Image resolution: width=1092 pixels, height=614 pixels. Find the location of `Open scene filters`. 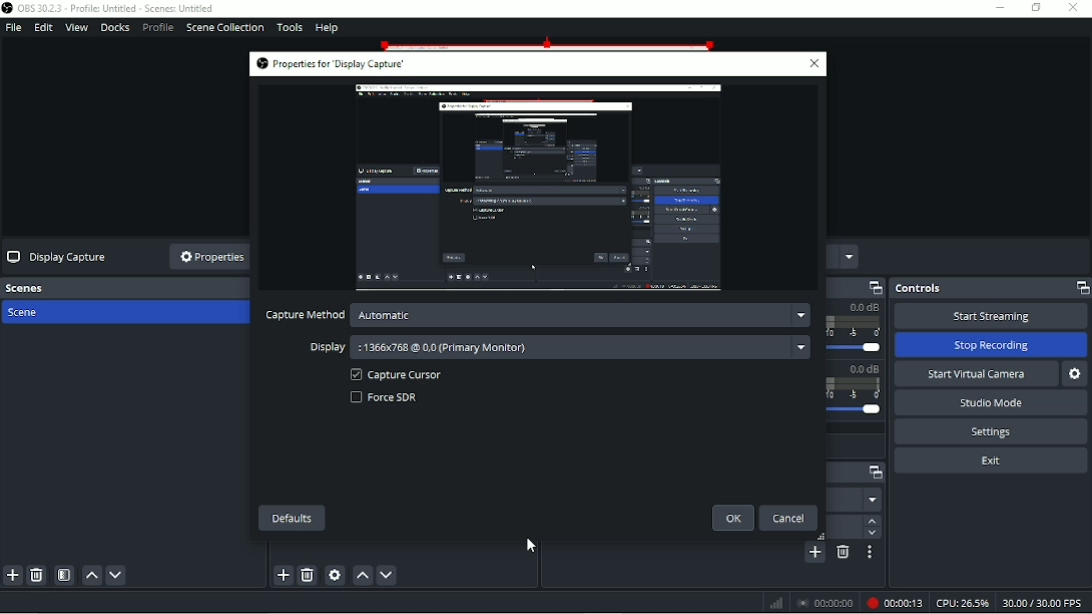

Open scene filters is located at coordinates (63, 576).